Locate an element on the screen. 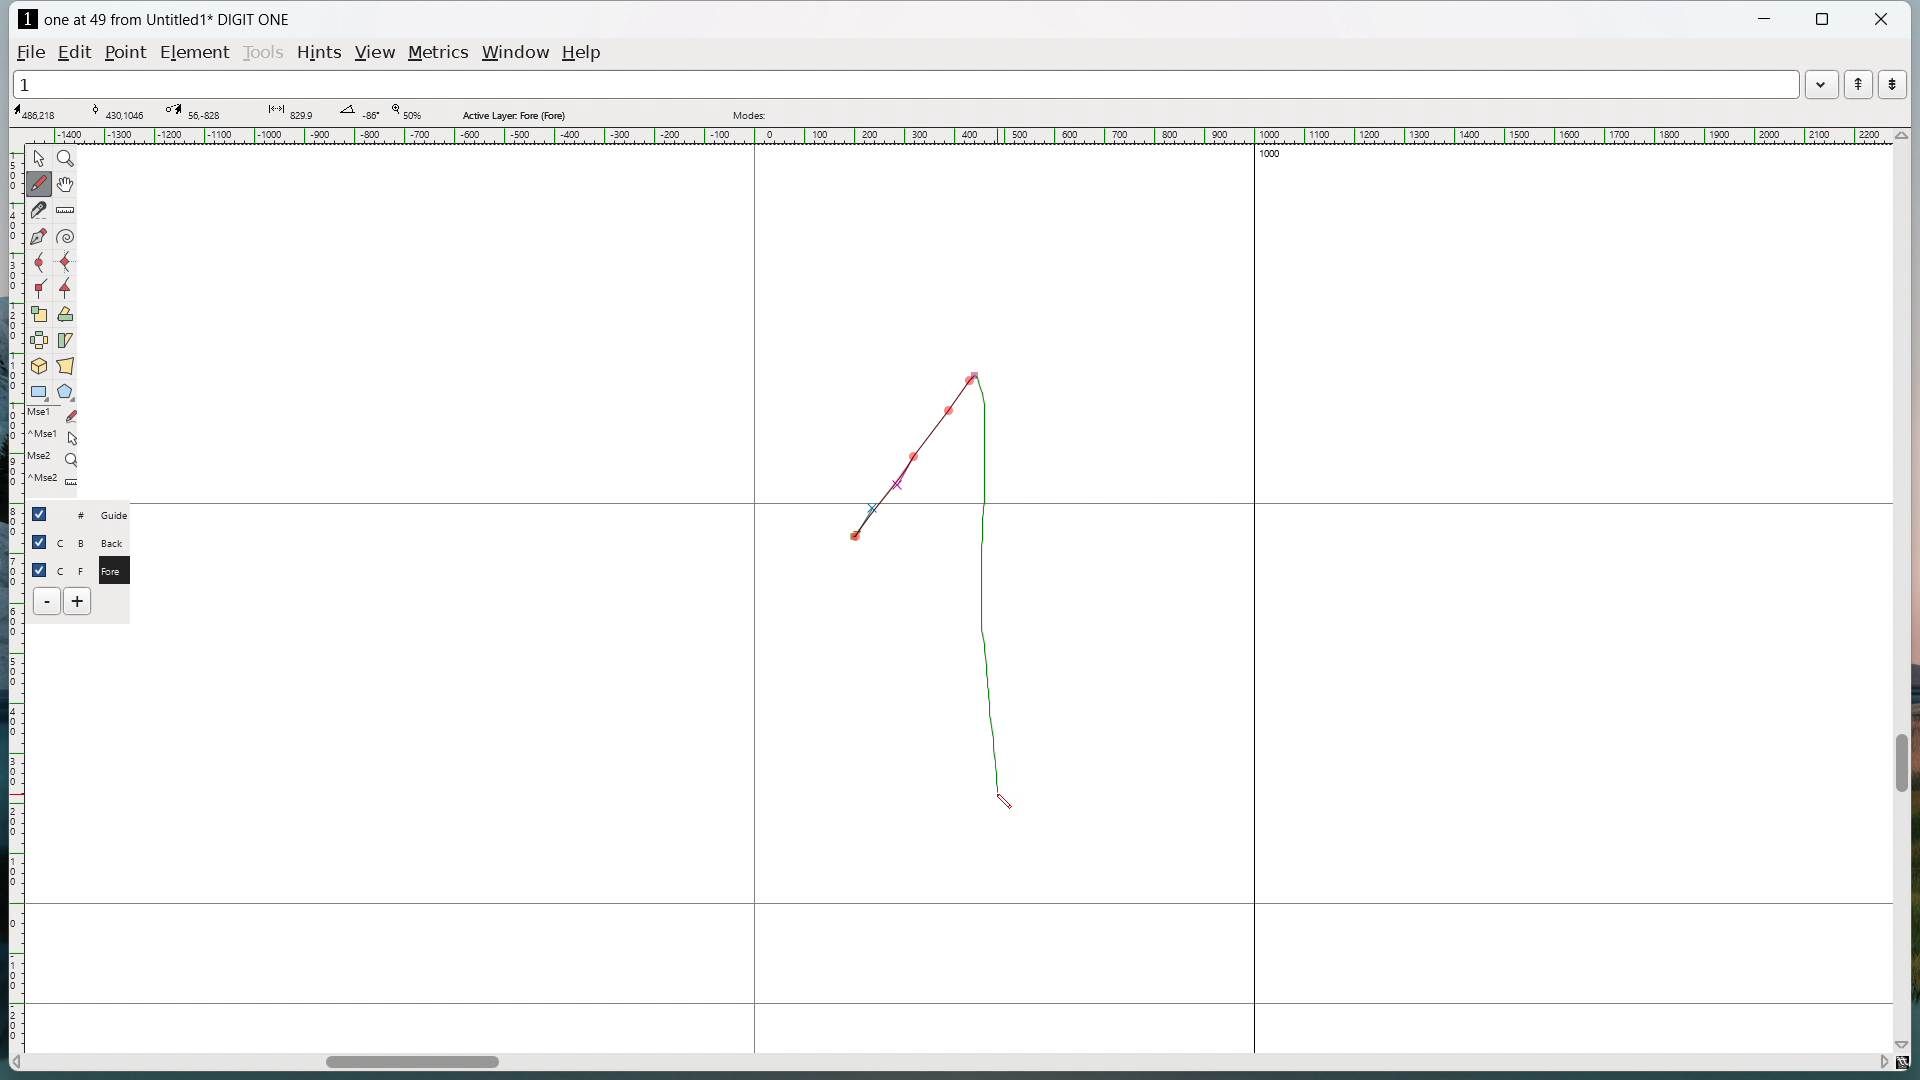 The image size is (1920, 1080). delete layer is located at coordinates (47, 601).